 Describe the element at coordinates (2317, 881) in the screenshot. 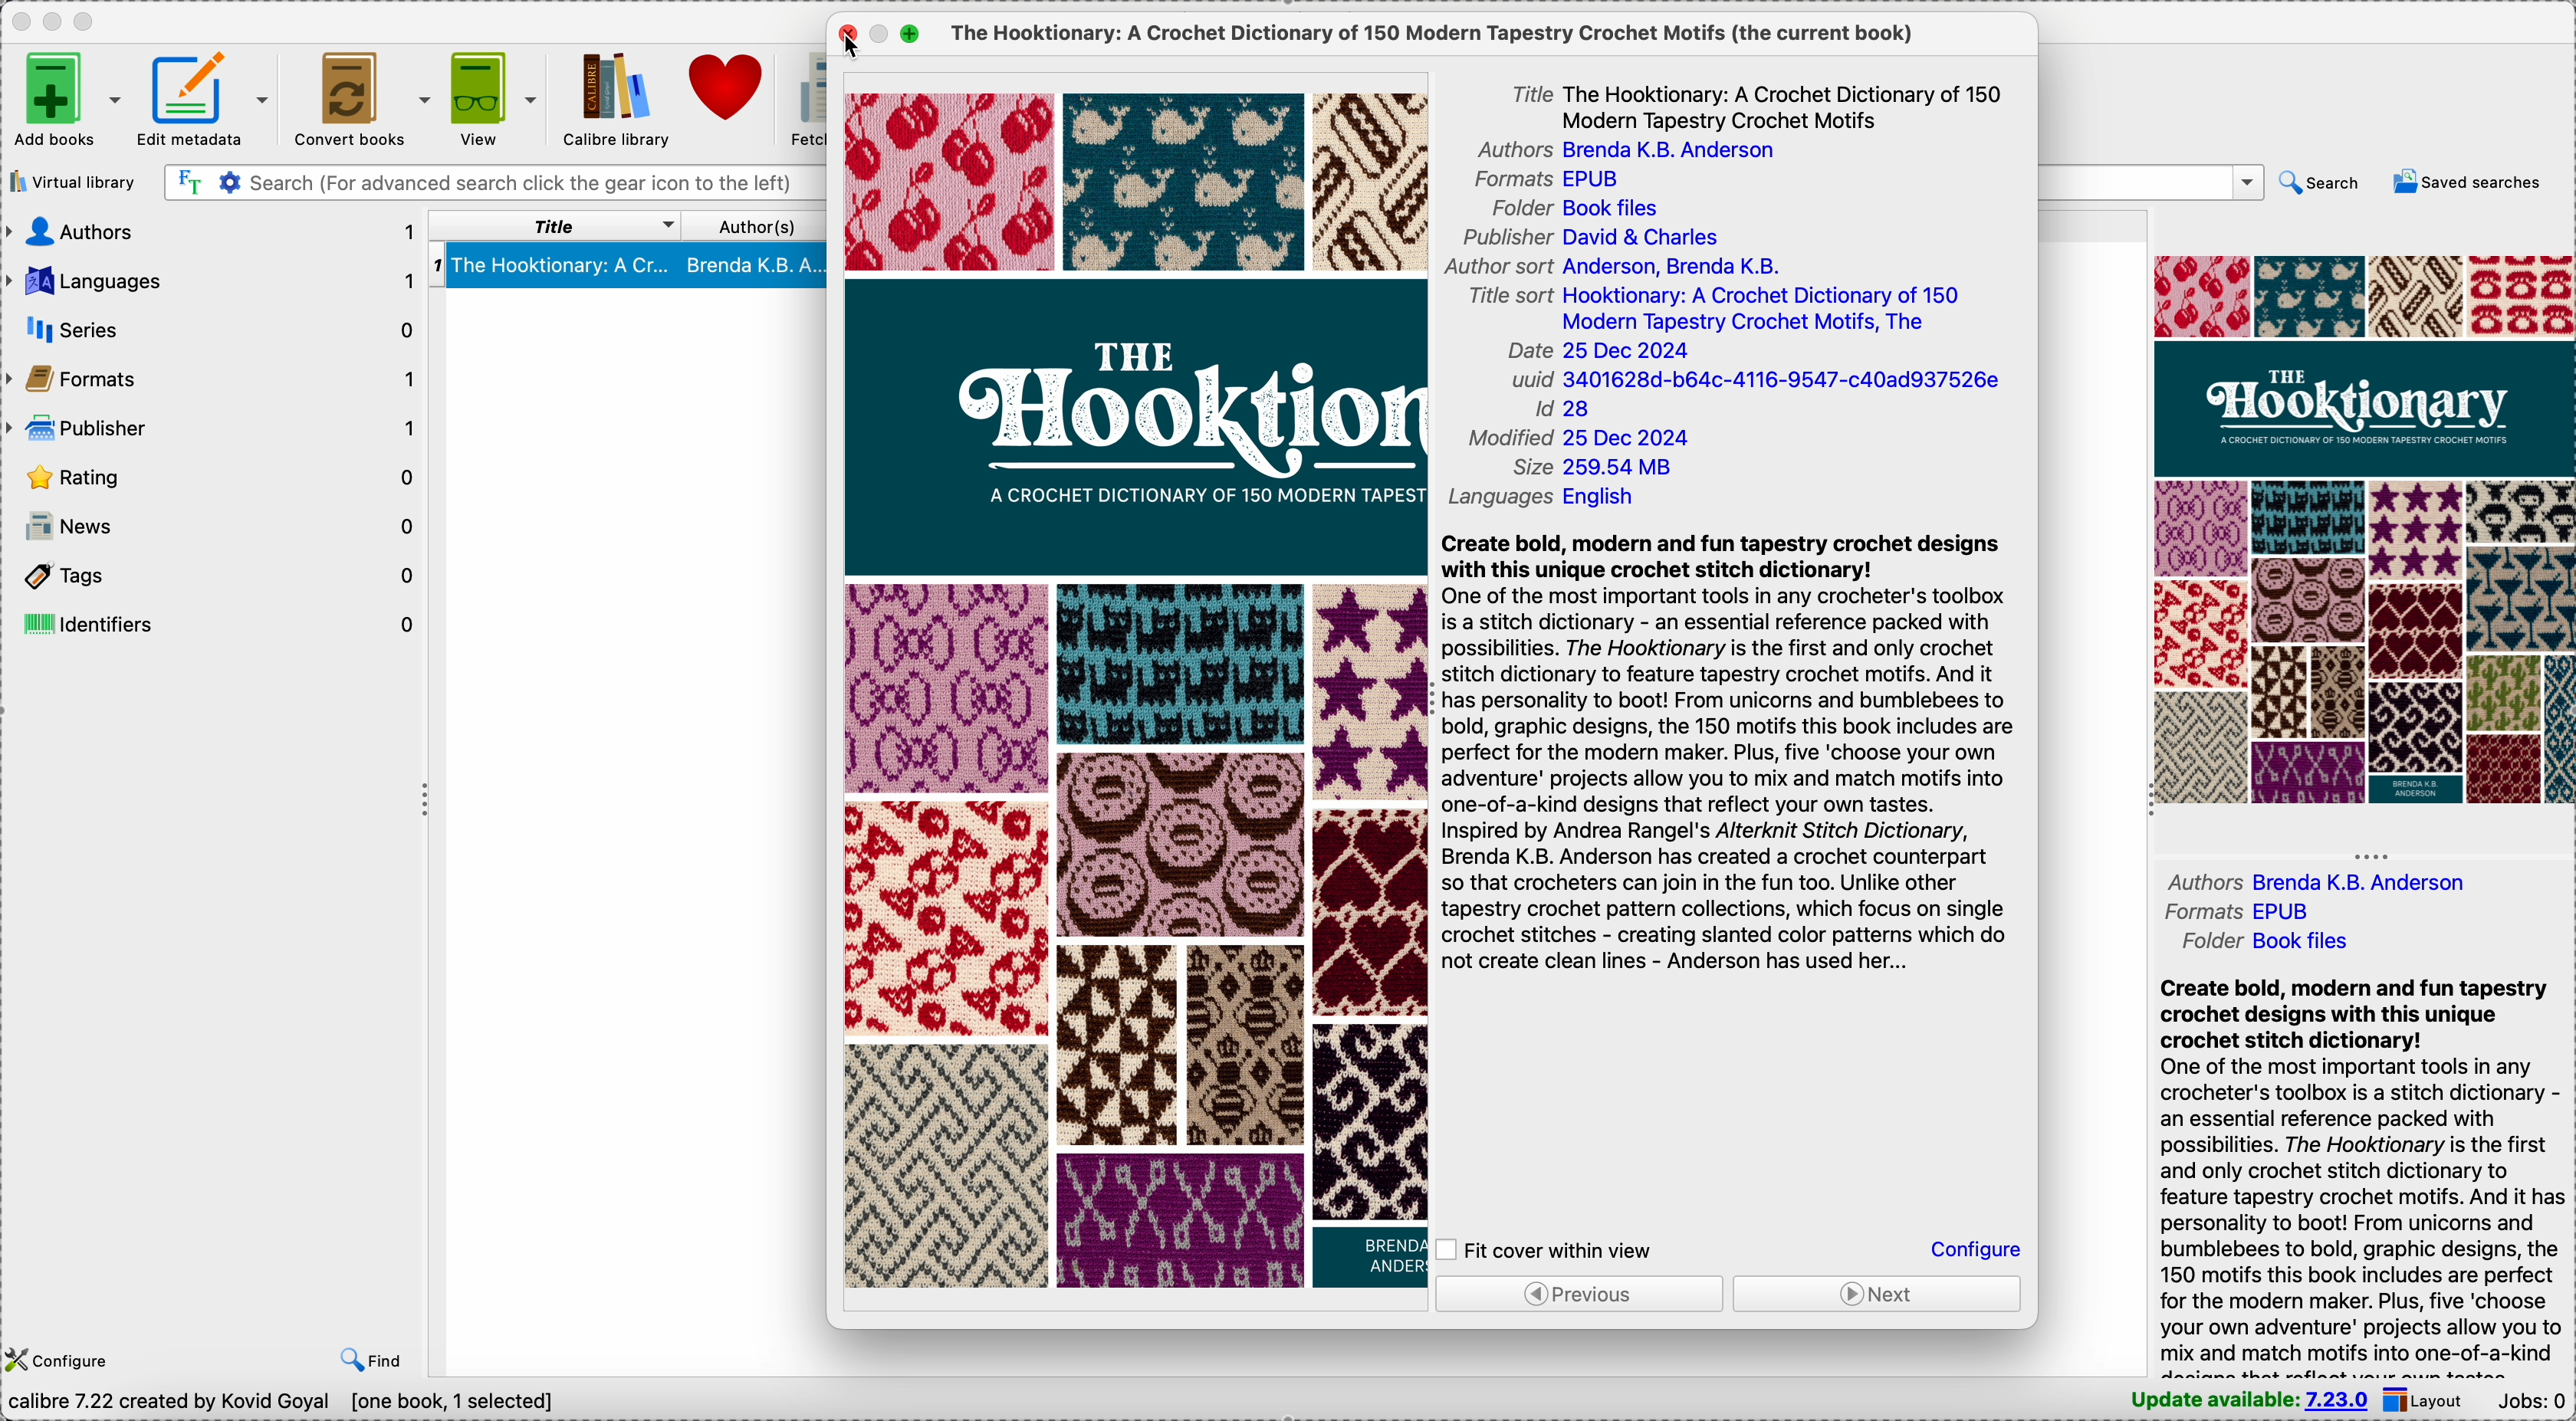

I see `authors` at that location.